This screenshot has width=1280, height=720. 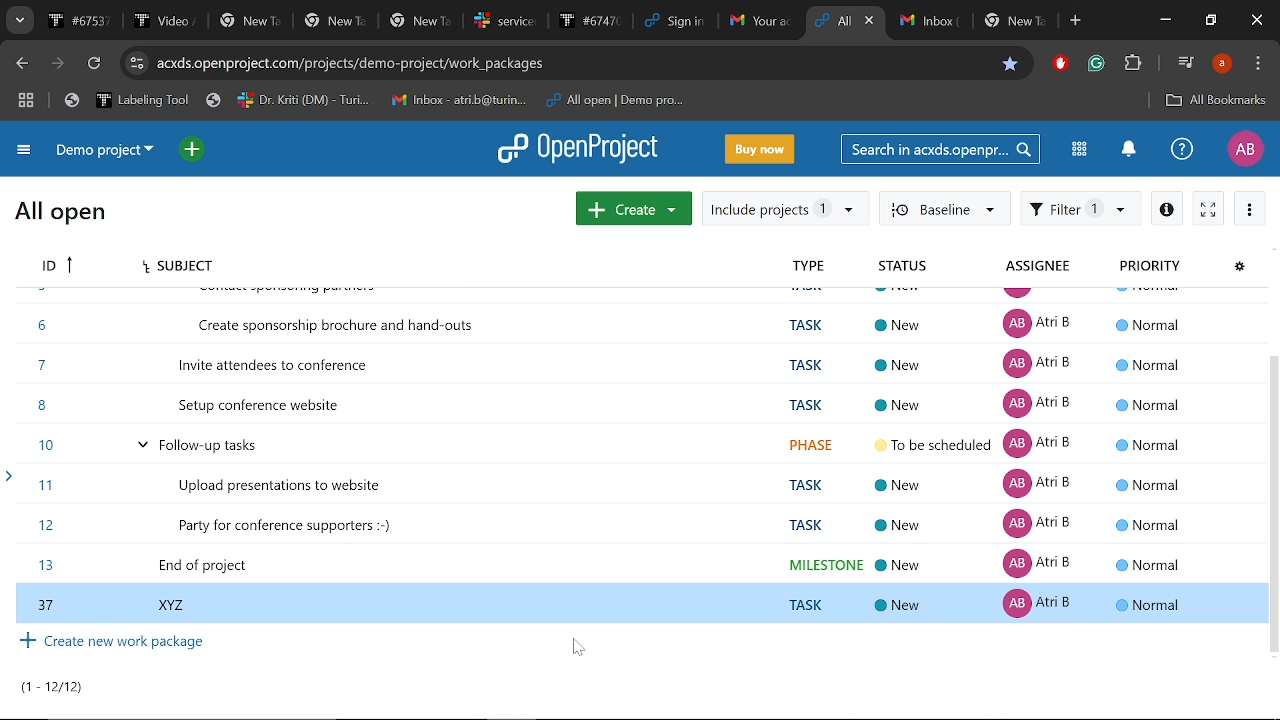 I want to click on Control your musci videos and more, so click(x=1184, y=62).